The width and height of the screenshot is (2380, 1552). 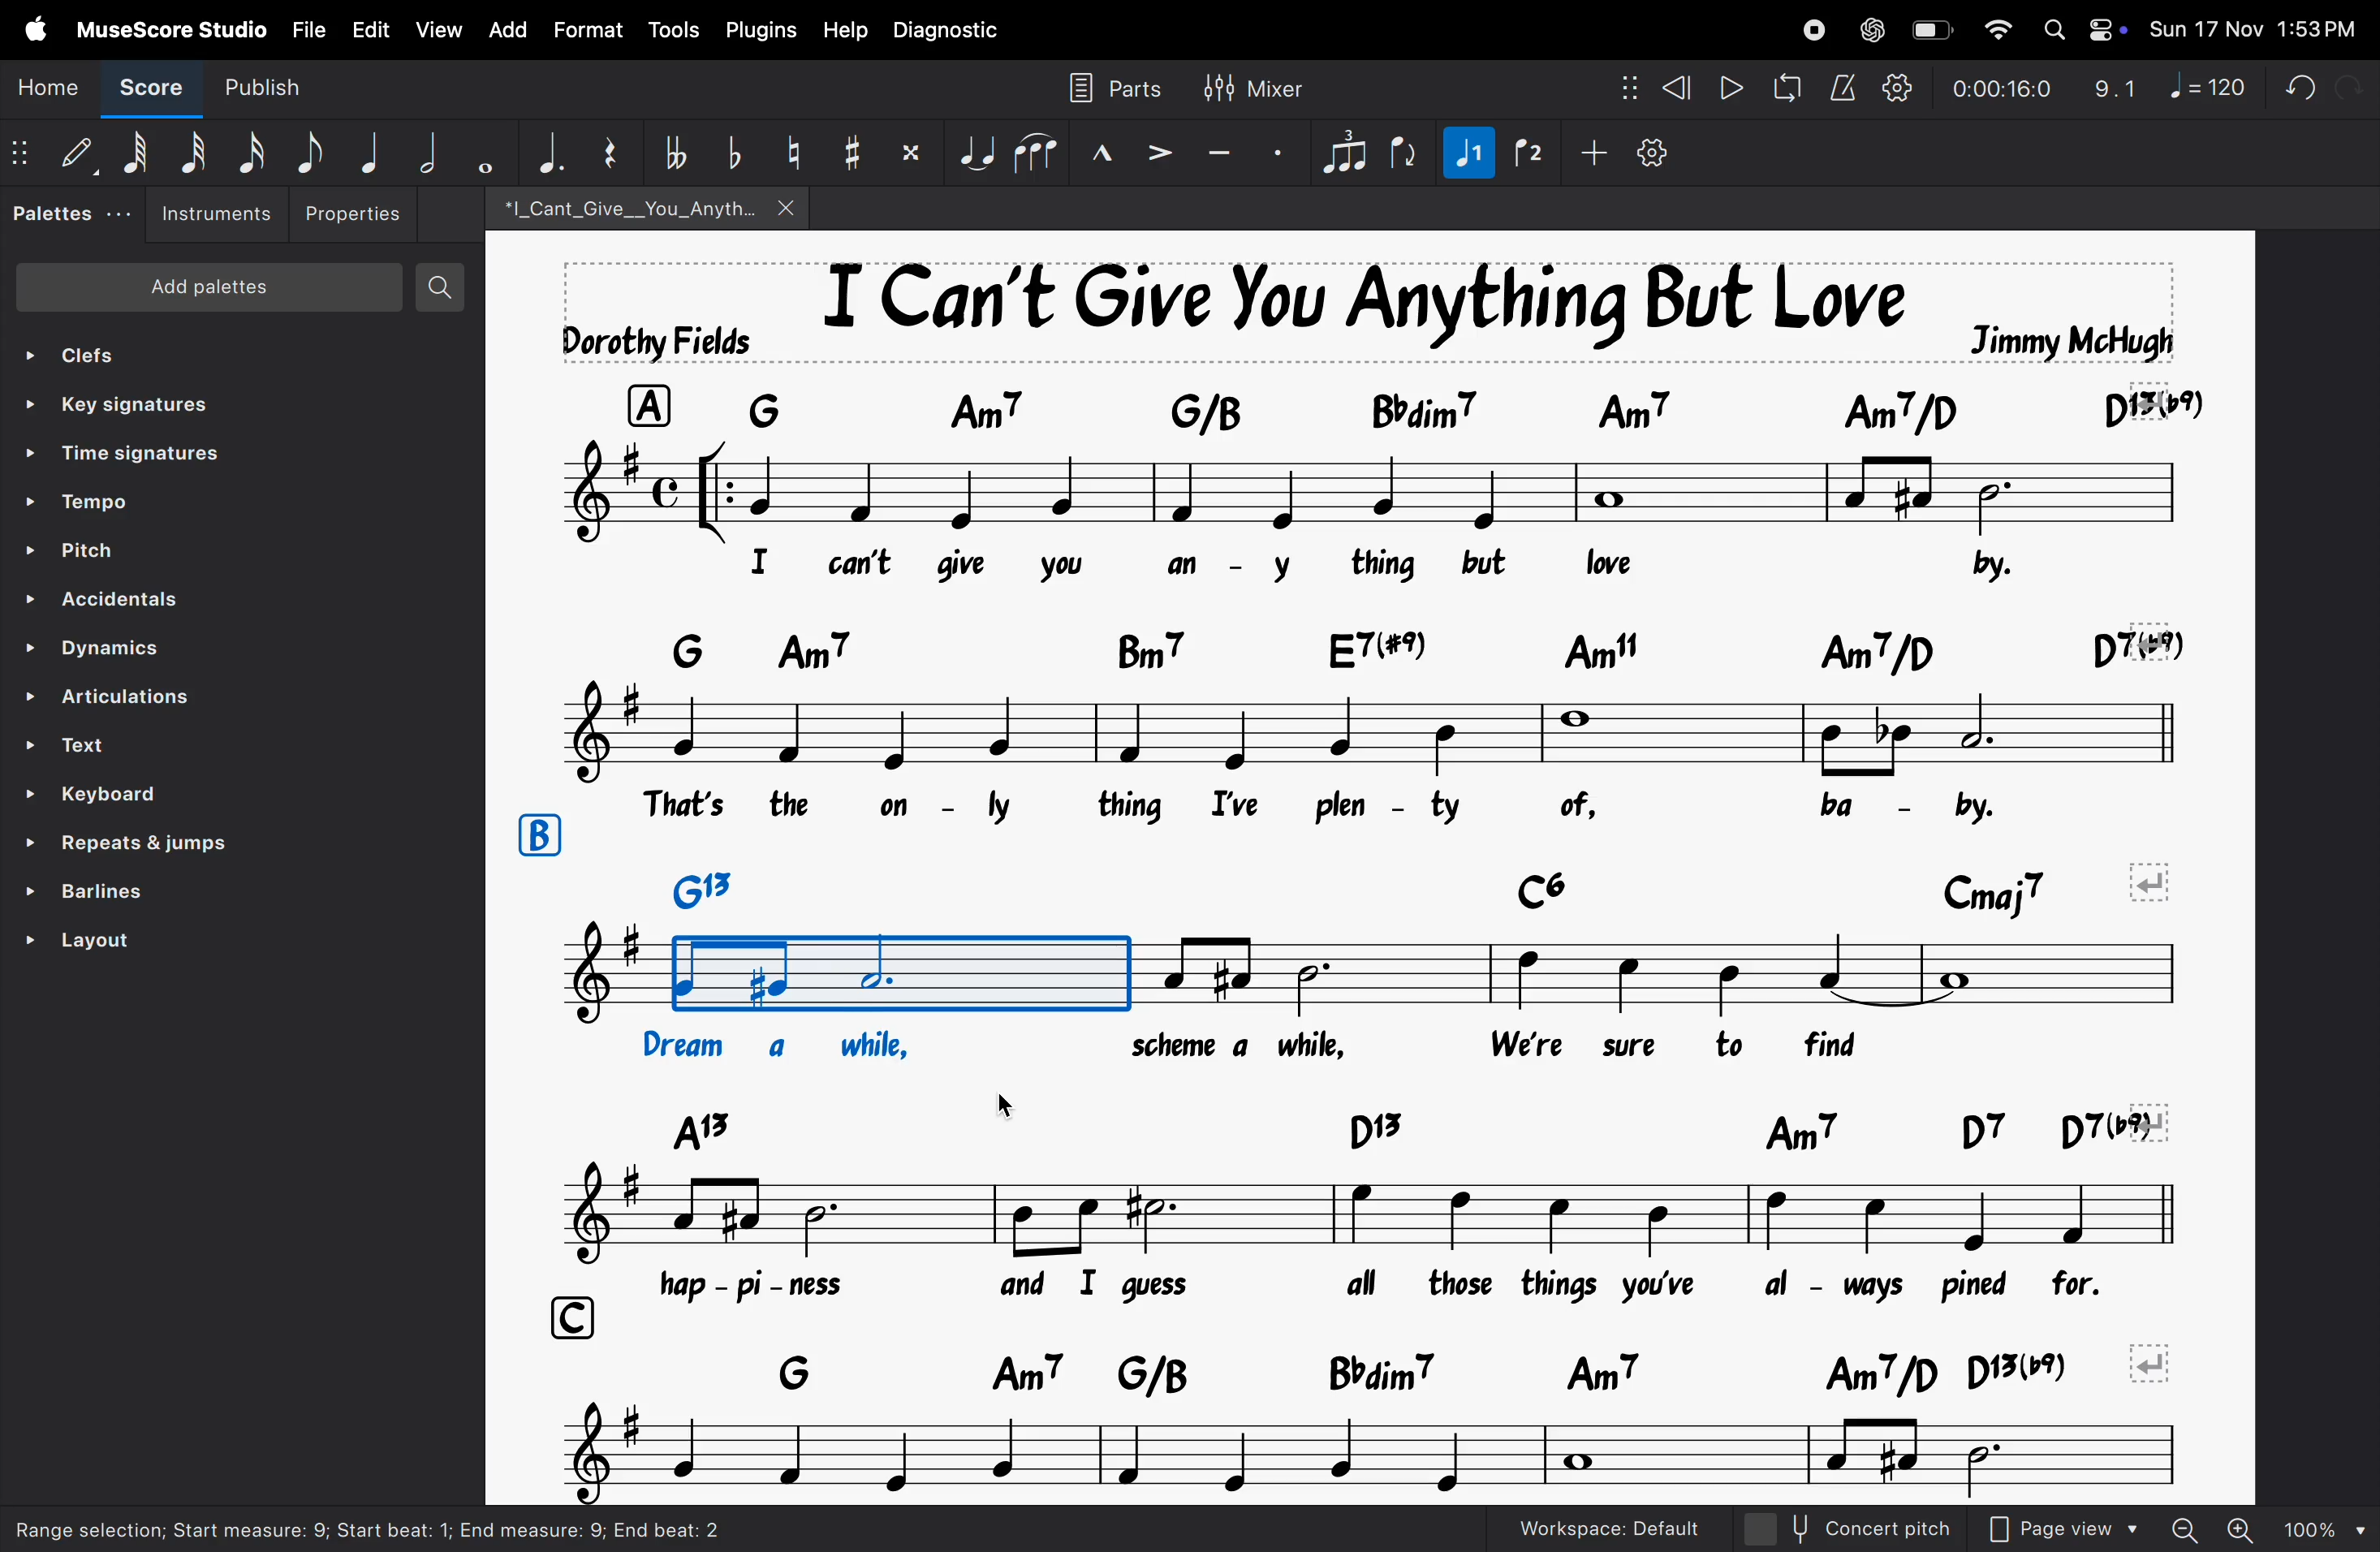 What do you see at coordinates (542, 150) in the screenshot?
I see ` aggumentation dot` at bounding box center [542, 150].